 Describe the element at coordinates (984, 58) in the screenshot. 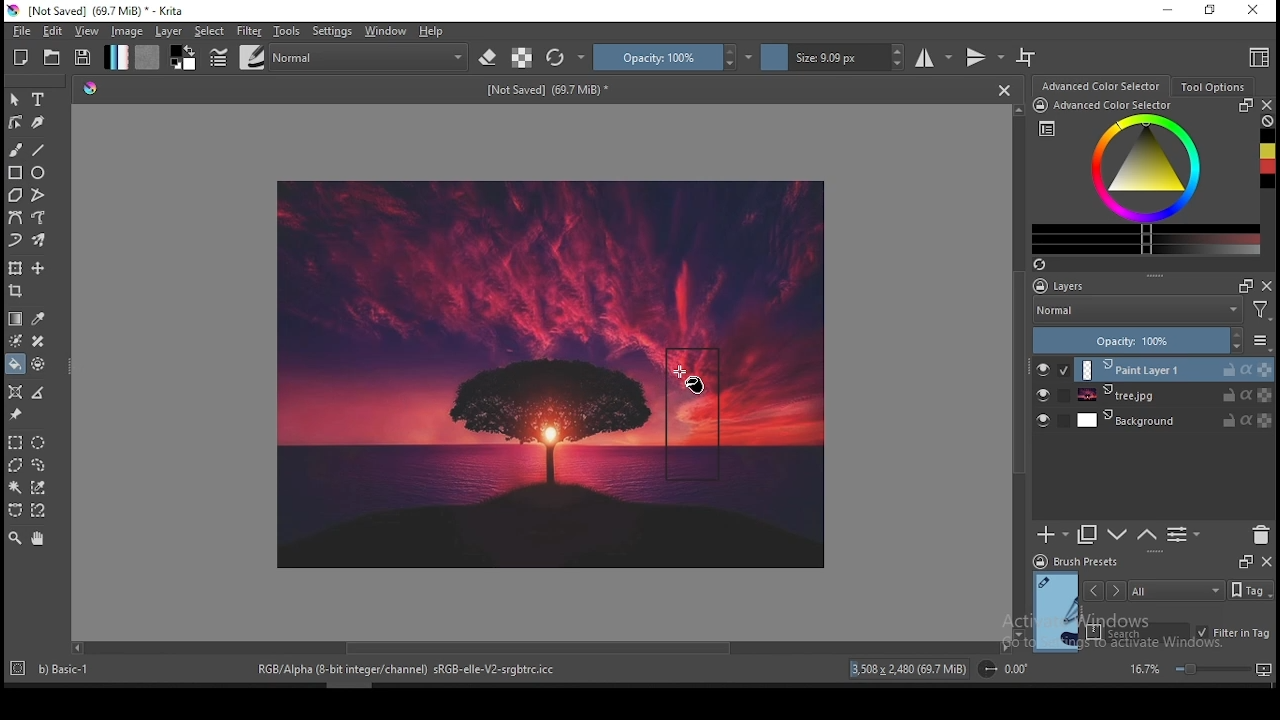

I see `vertical mirror tool` at that location.